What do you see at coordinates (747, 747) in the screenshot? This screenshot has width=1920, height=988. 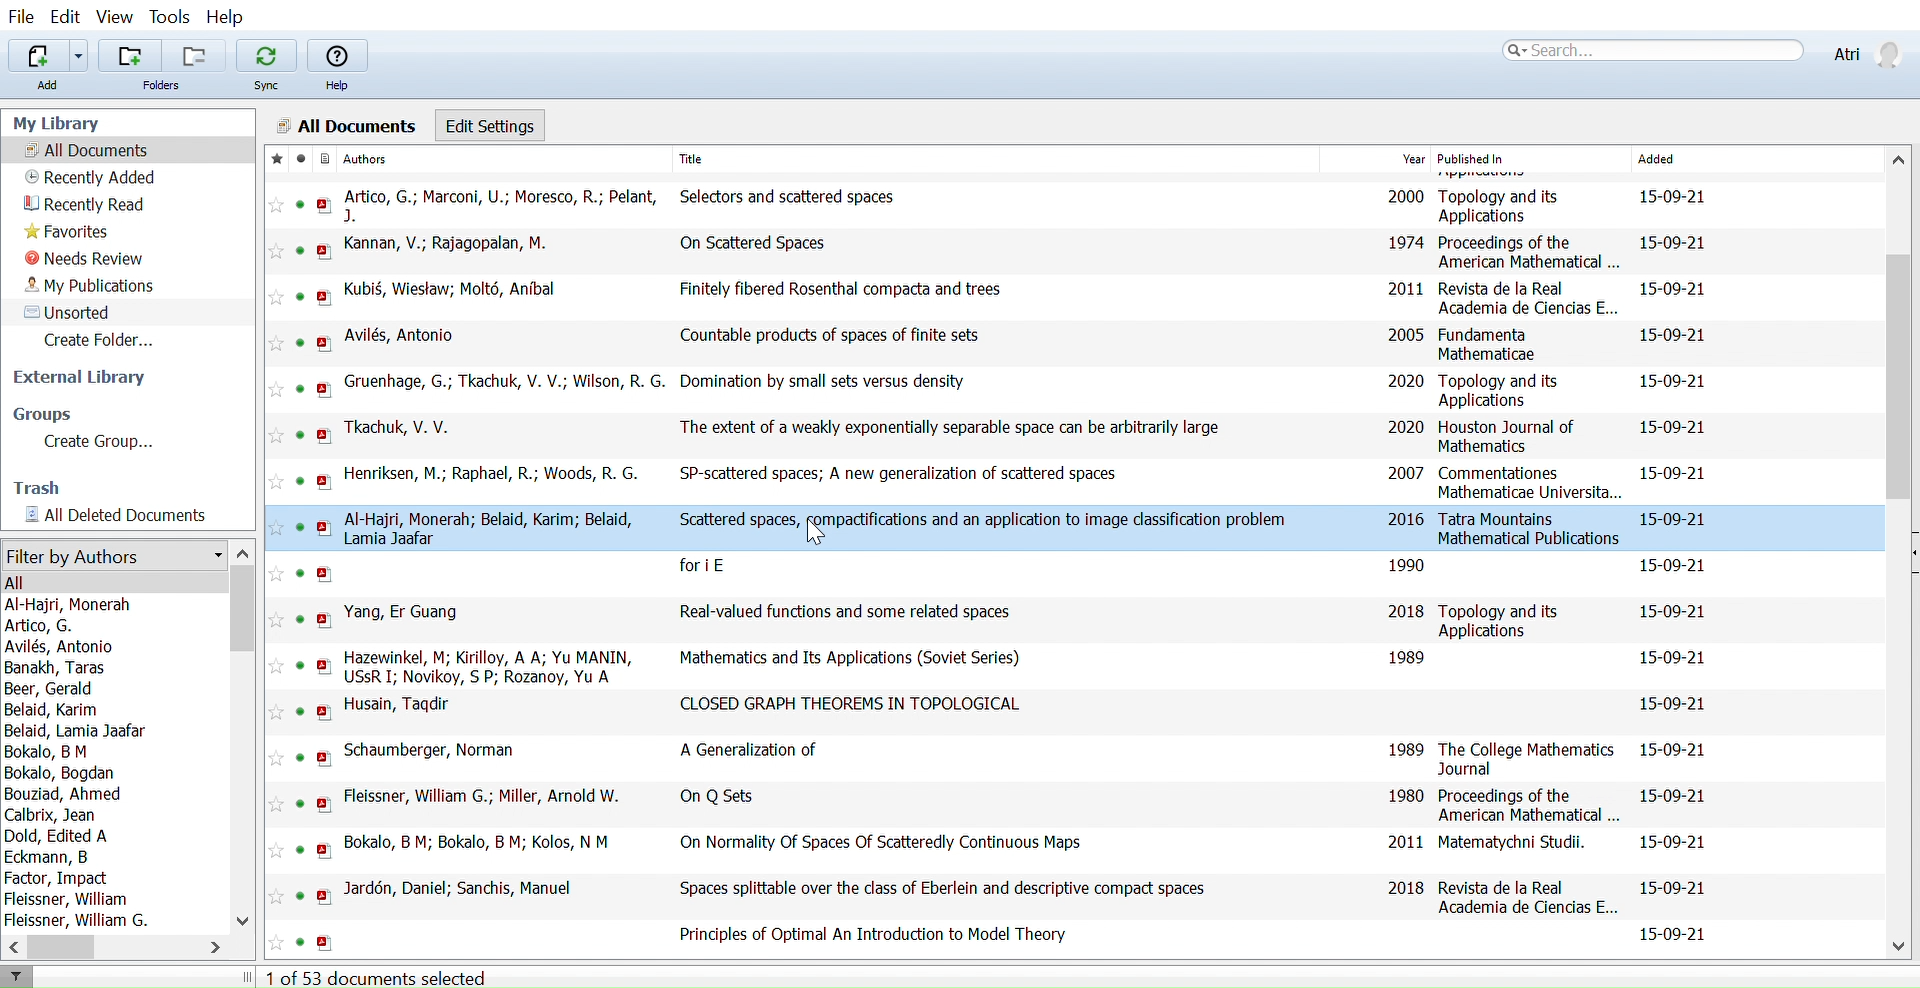 I see `A Generalization of` at bounding box center [747, 747].